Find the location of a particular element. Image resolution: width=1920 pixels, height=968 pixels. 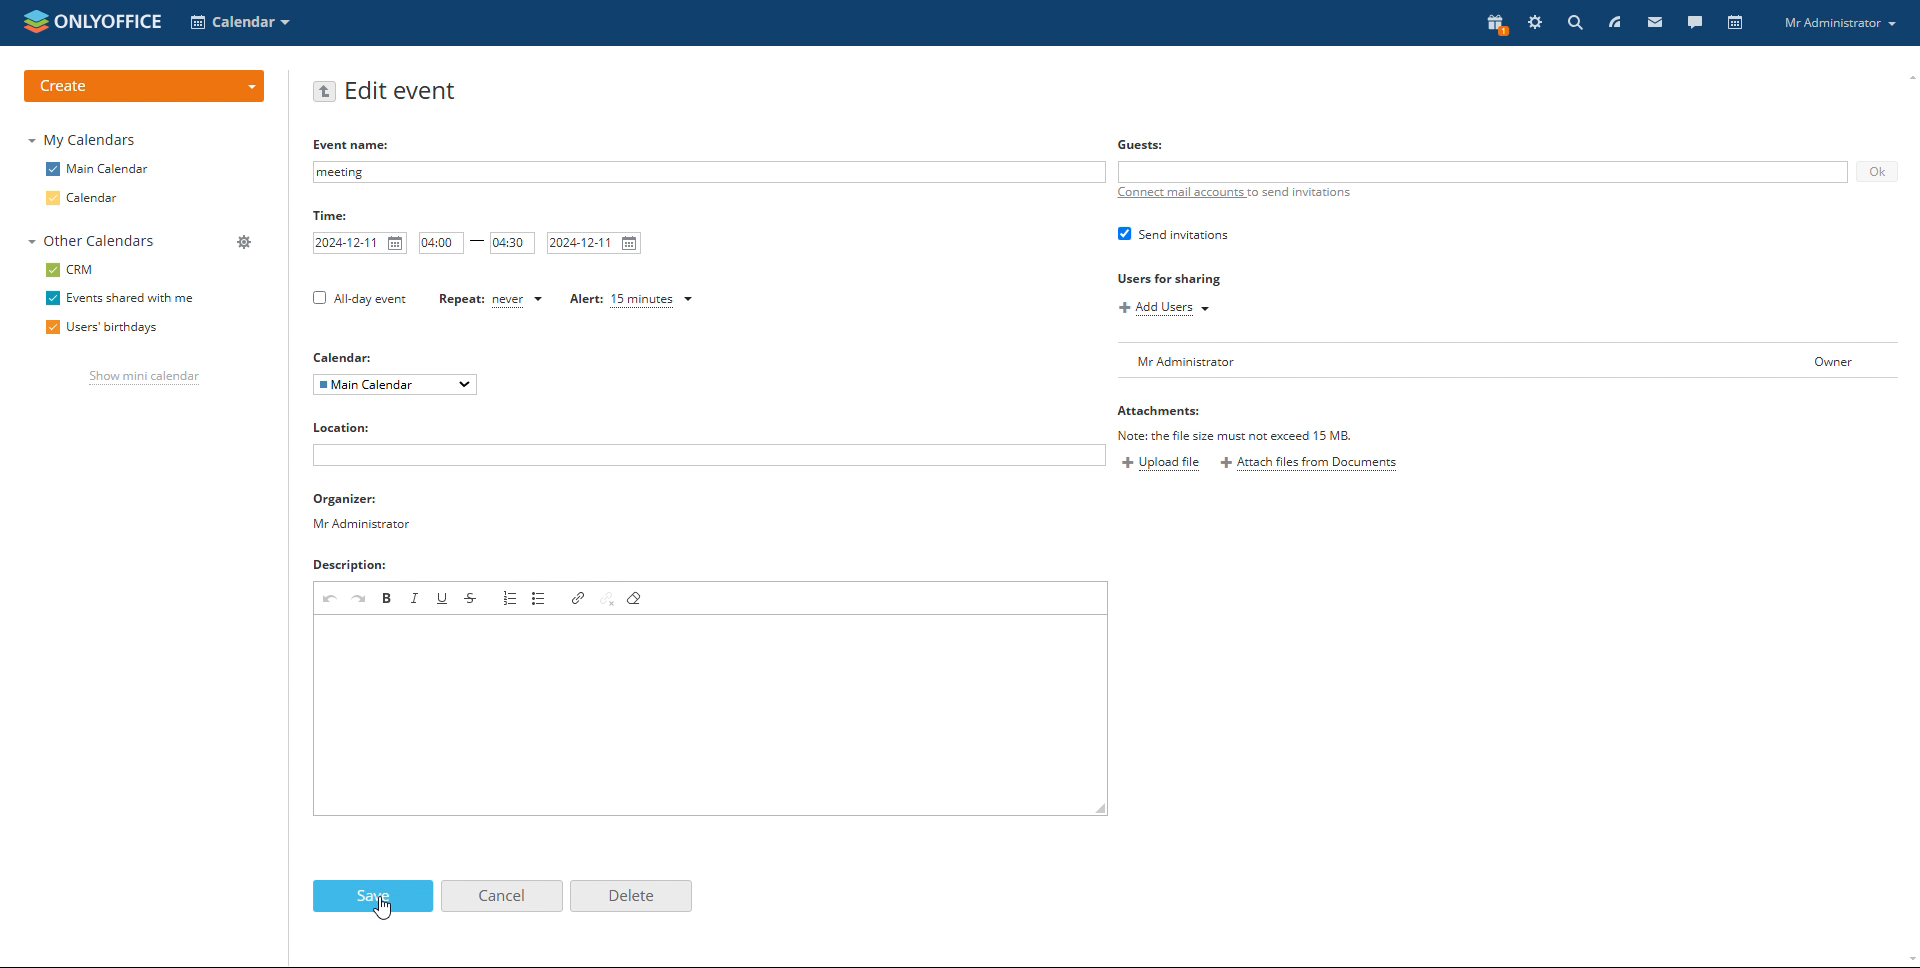

Users for sharing is located at coordinates (1170, 278).